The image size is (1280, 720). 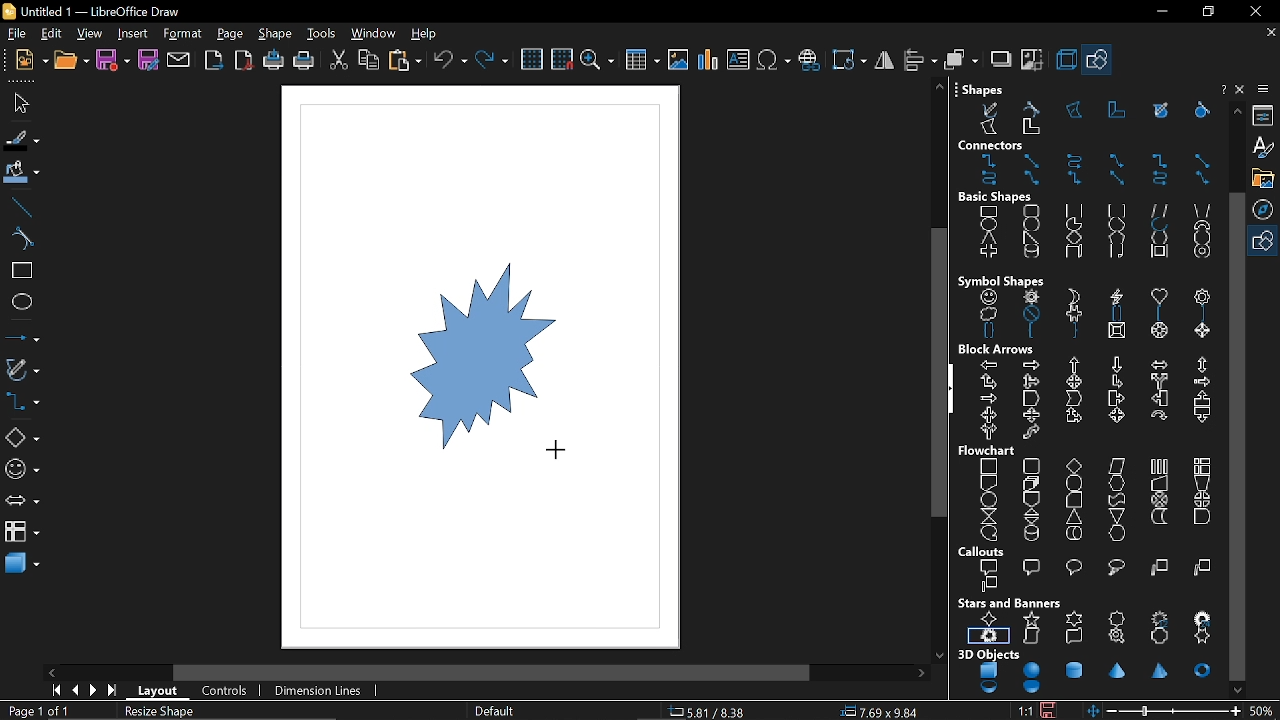 What do you see at coordinates (1165, 711) in the screenshot?
I see `change zoom` at bounding box center [1165, 711].